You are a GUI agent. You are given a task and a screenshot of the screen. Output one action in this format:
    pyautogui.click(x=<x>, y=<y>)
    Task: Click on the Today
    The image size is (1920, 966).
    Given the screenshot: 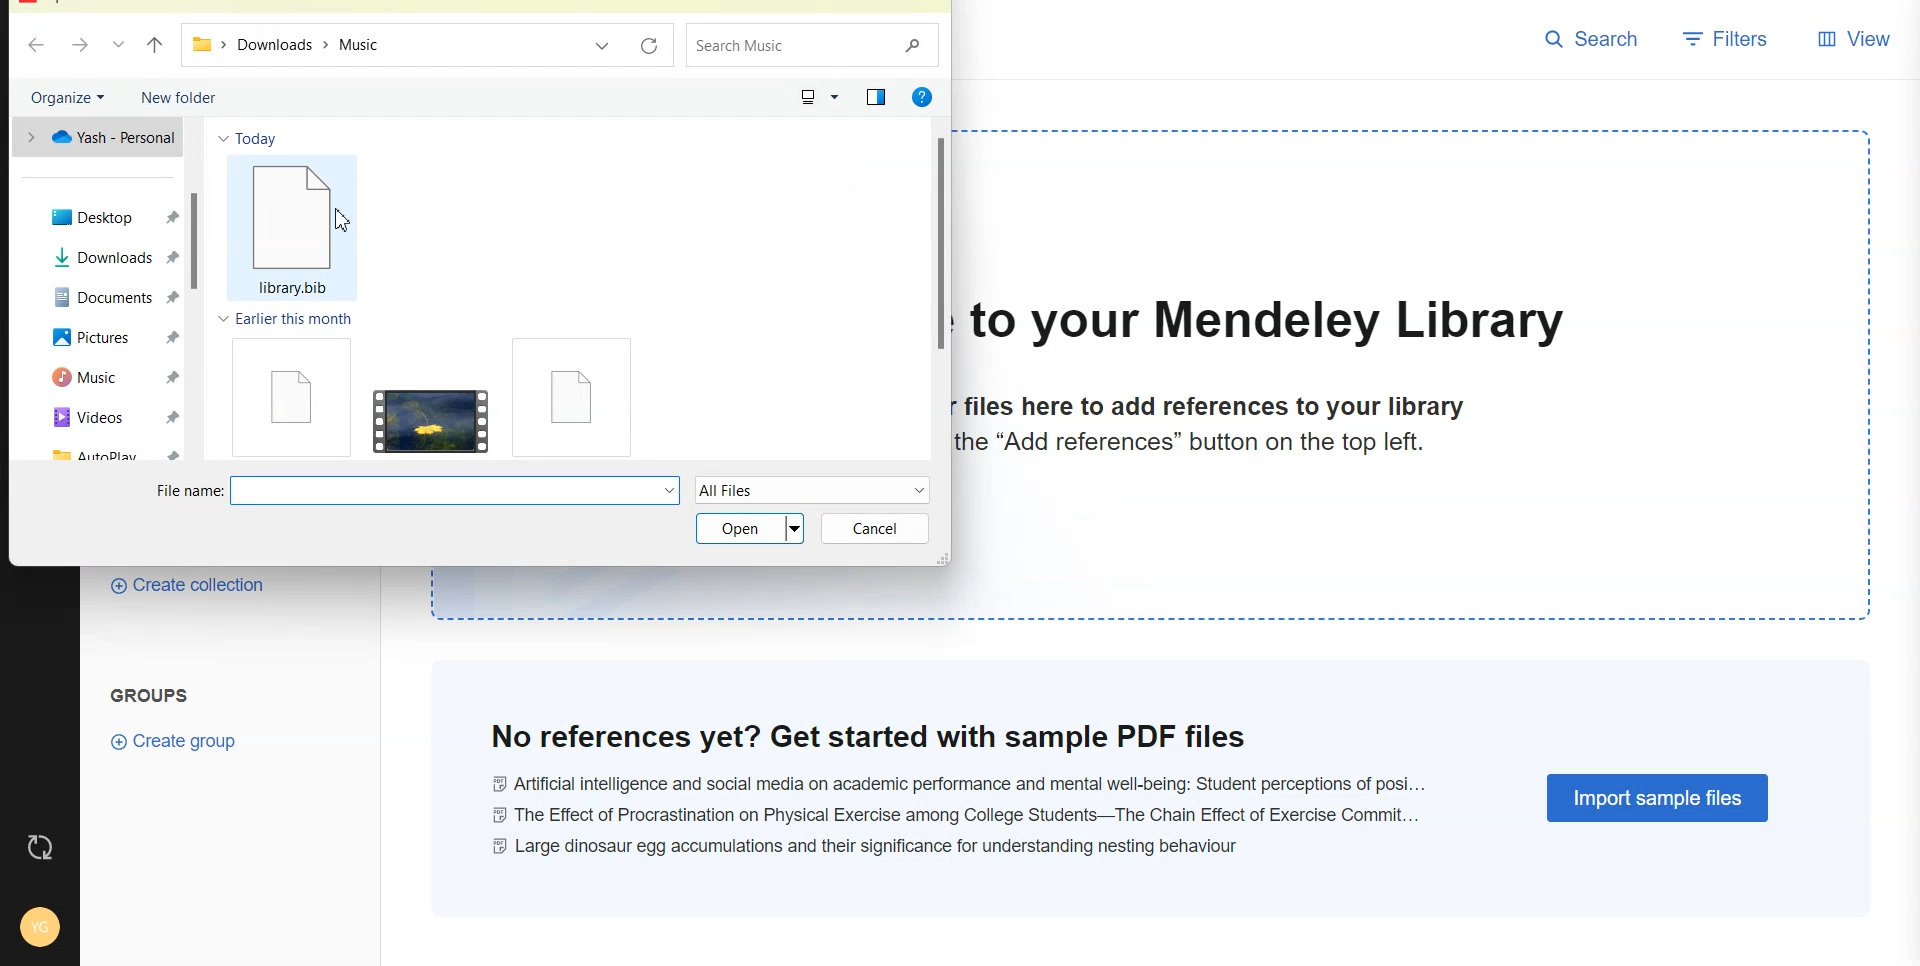 What is the action you would take?
    pyautogui.click(x=247, y=137)
    